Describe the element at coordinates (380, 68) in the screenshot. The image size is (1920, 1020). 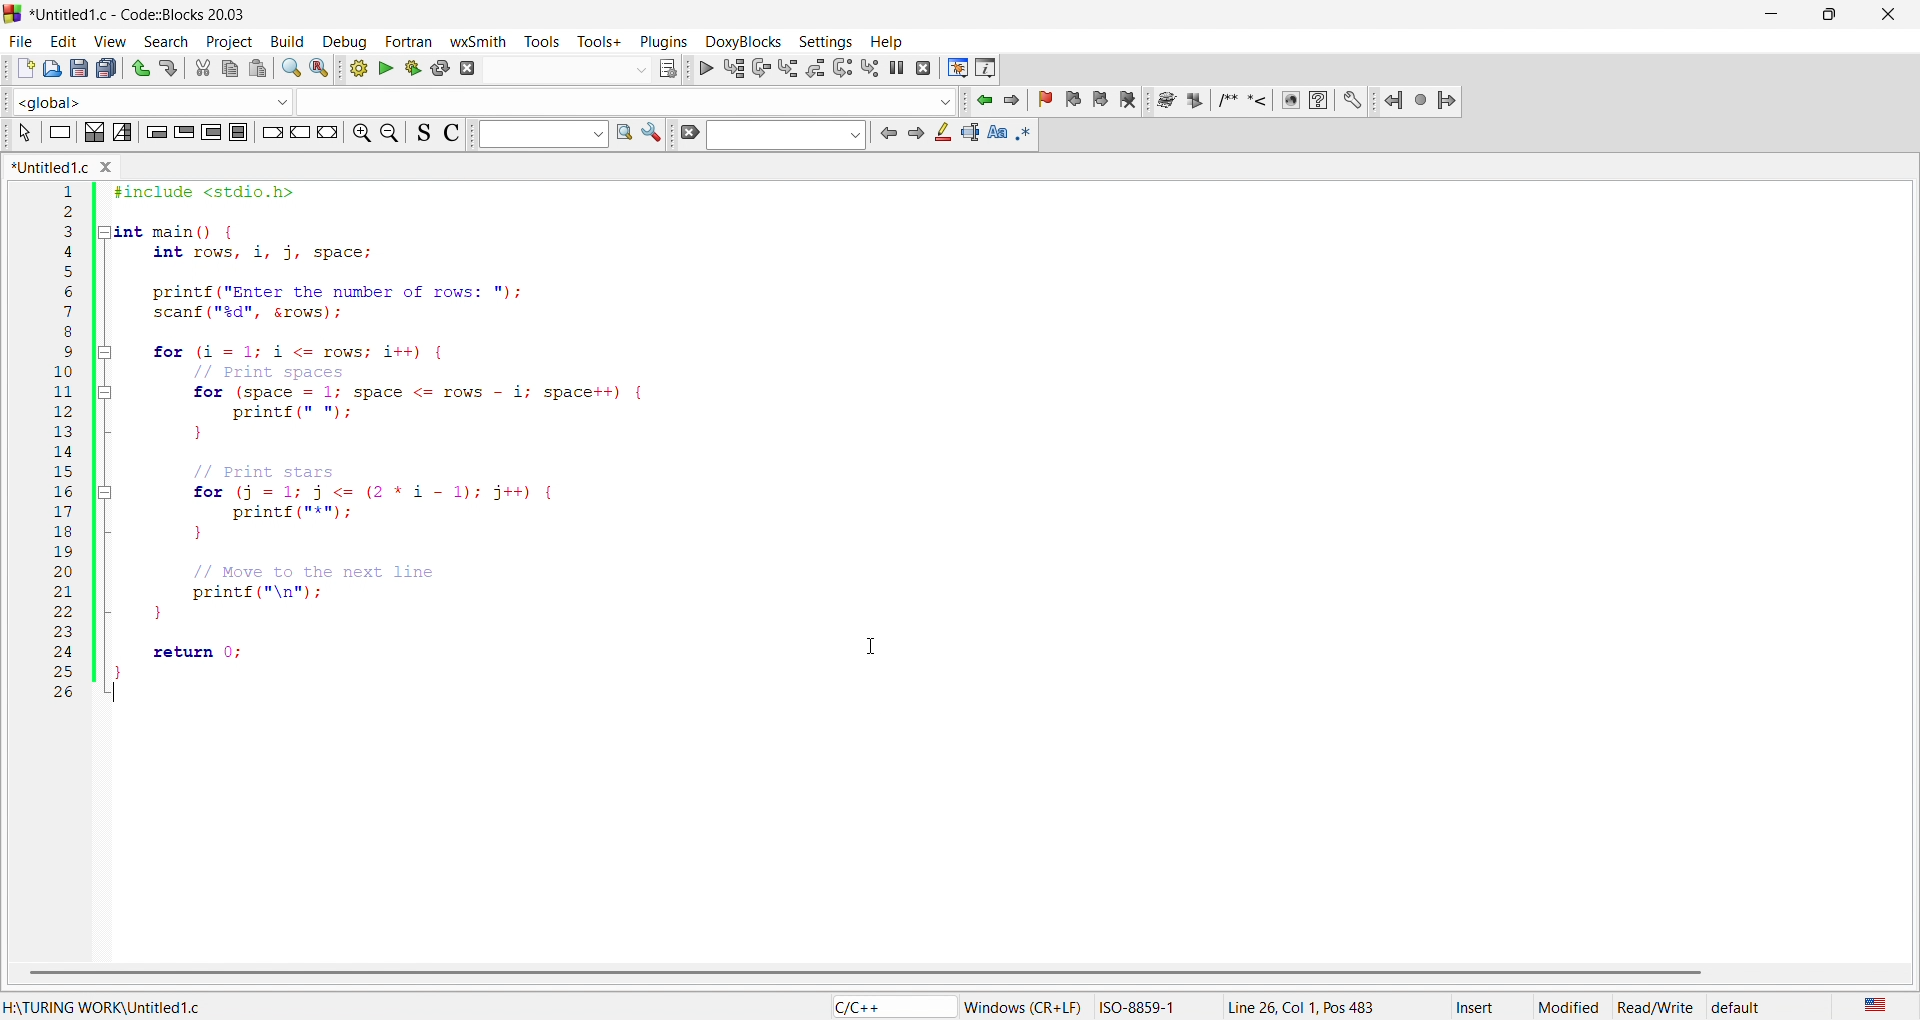
I see `run` at that location.